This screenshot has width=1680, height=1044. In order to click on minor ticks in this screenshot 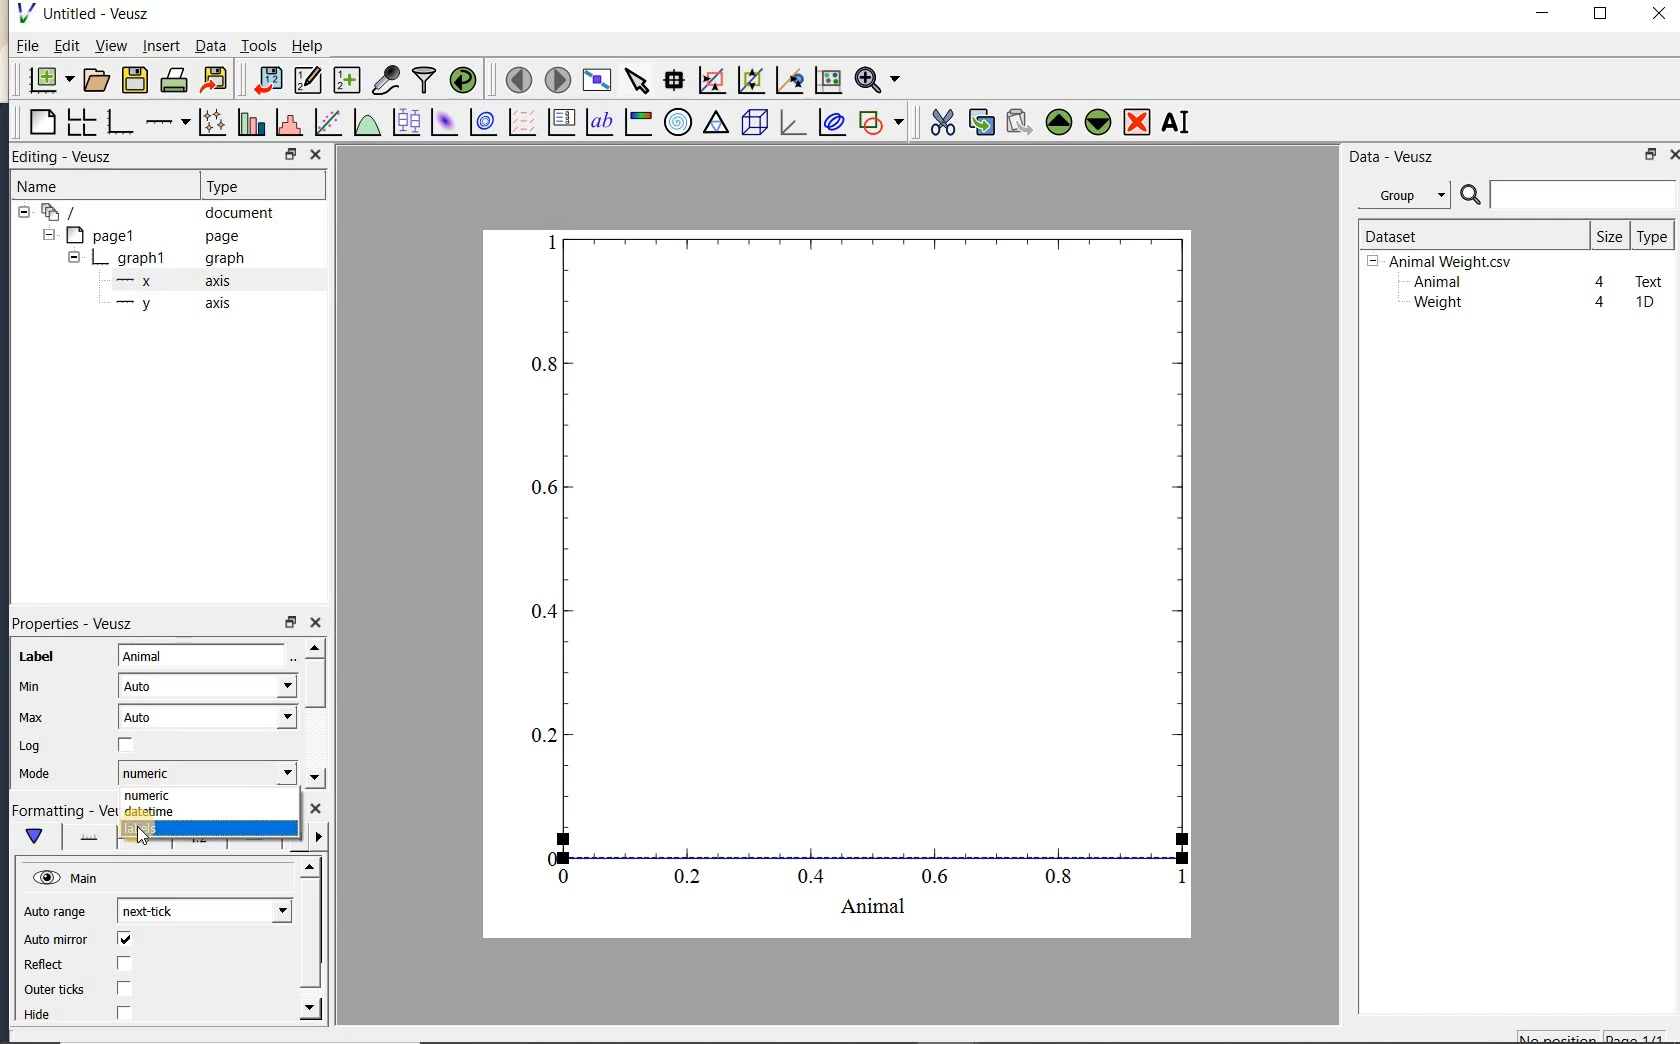, I will do `click(314, 837)`.